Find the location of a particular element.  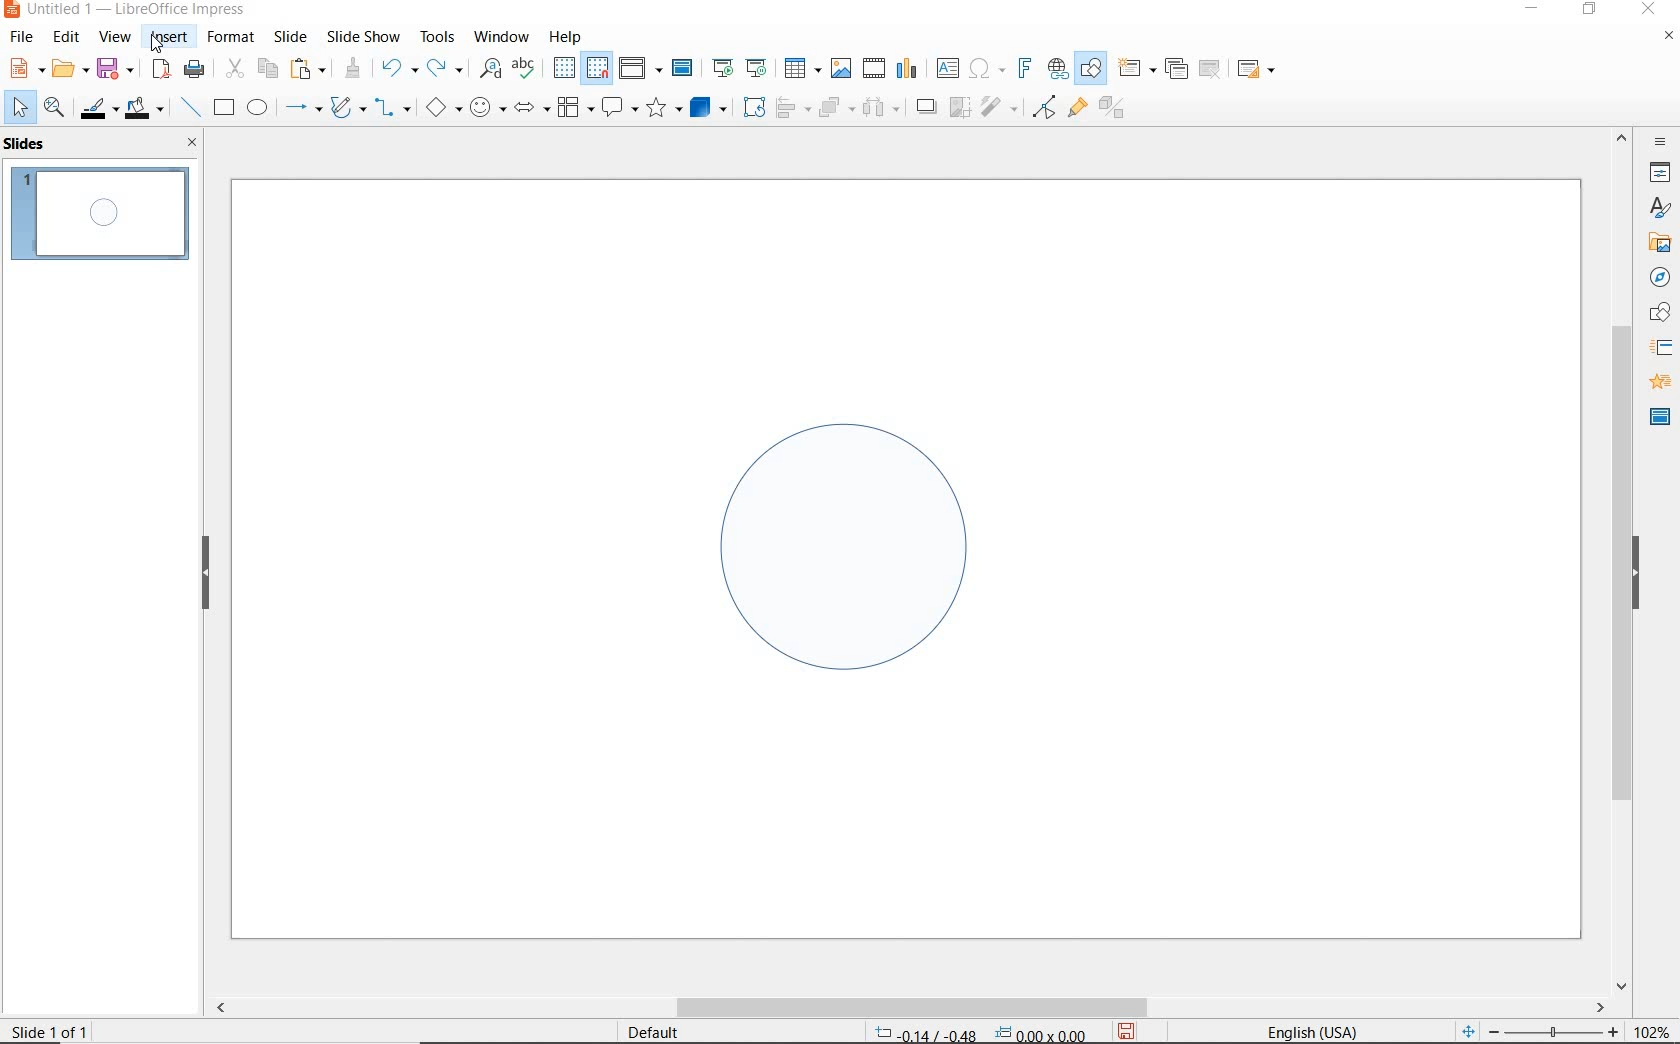

show draw functions is located at coordinates (1091, 69).